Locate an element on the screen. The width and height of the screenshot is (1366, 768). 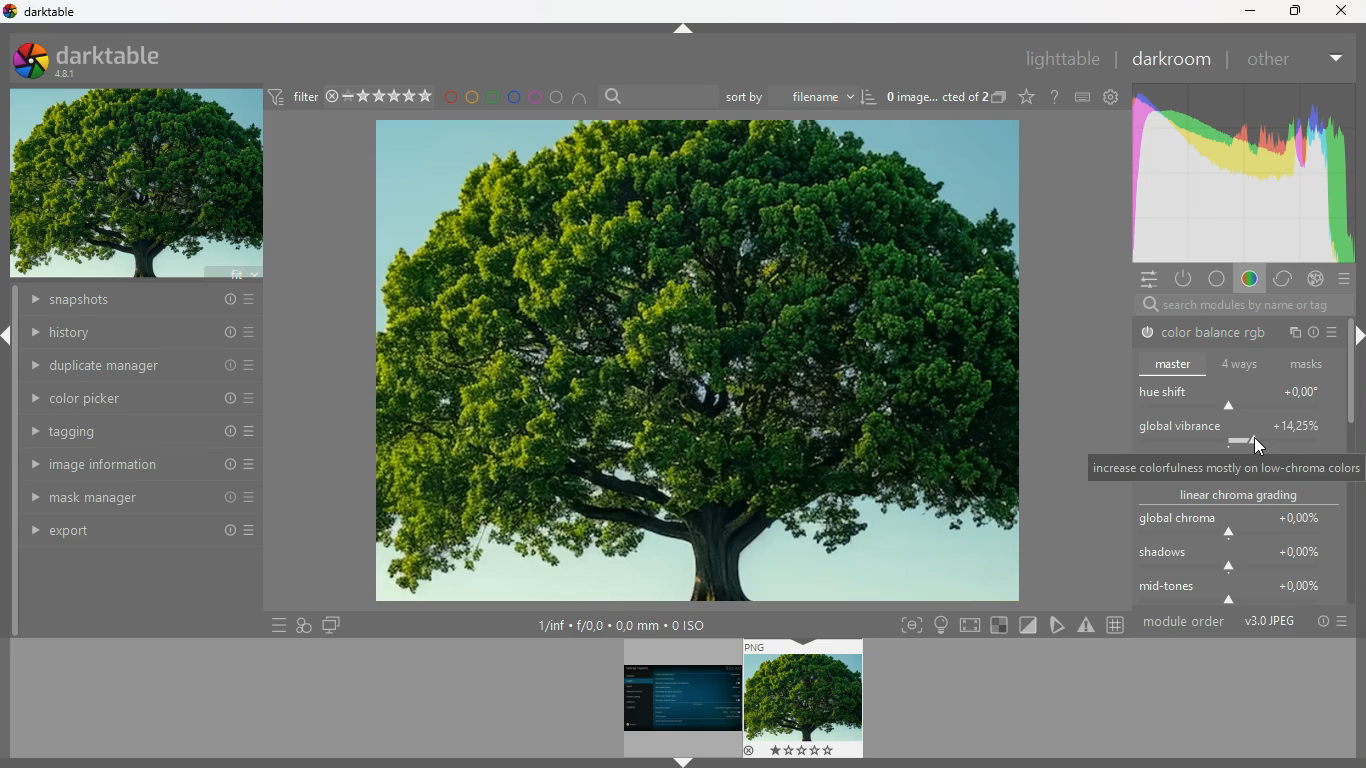
 is located at coordinates (1341, 11).